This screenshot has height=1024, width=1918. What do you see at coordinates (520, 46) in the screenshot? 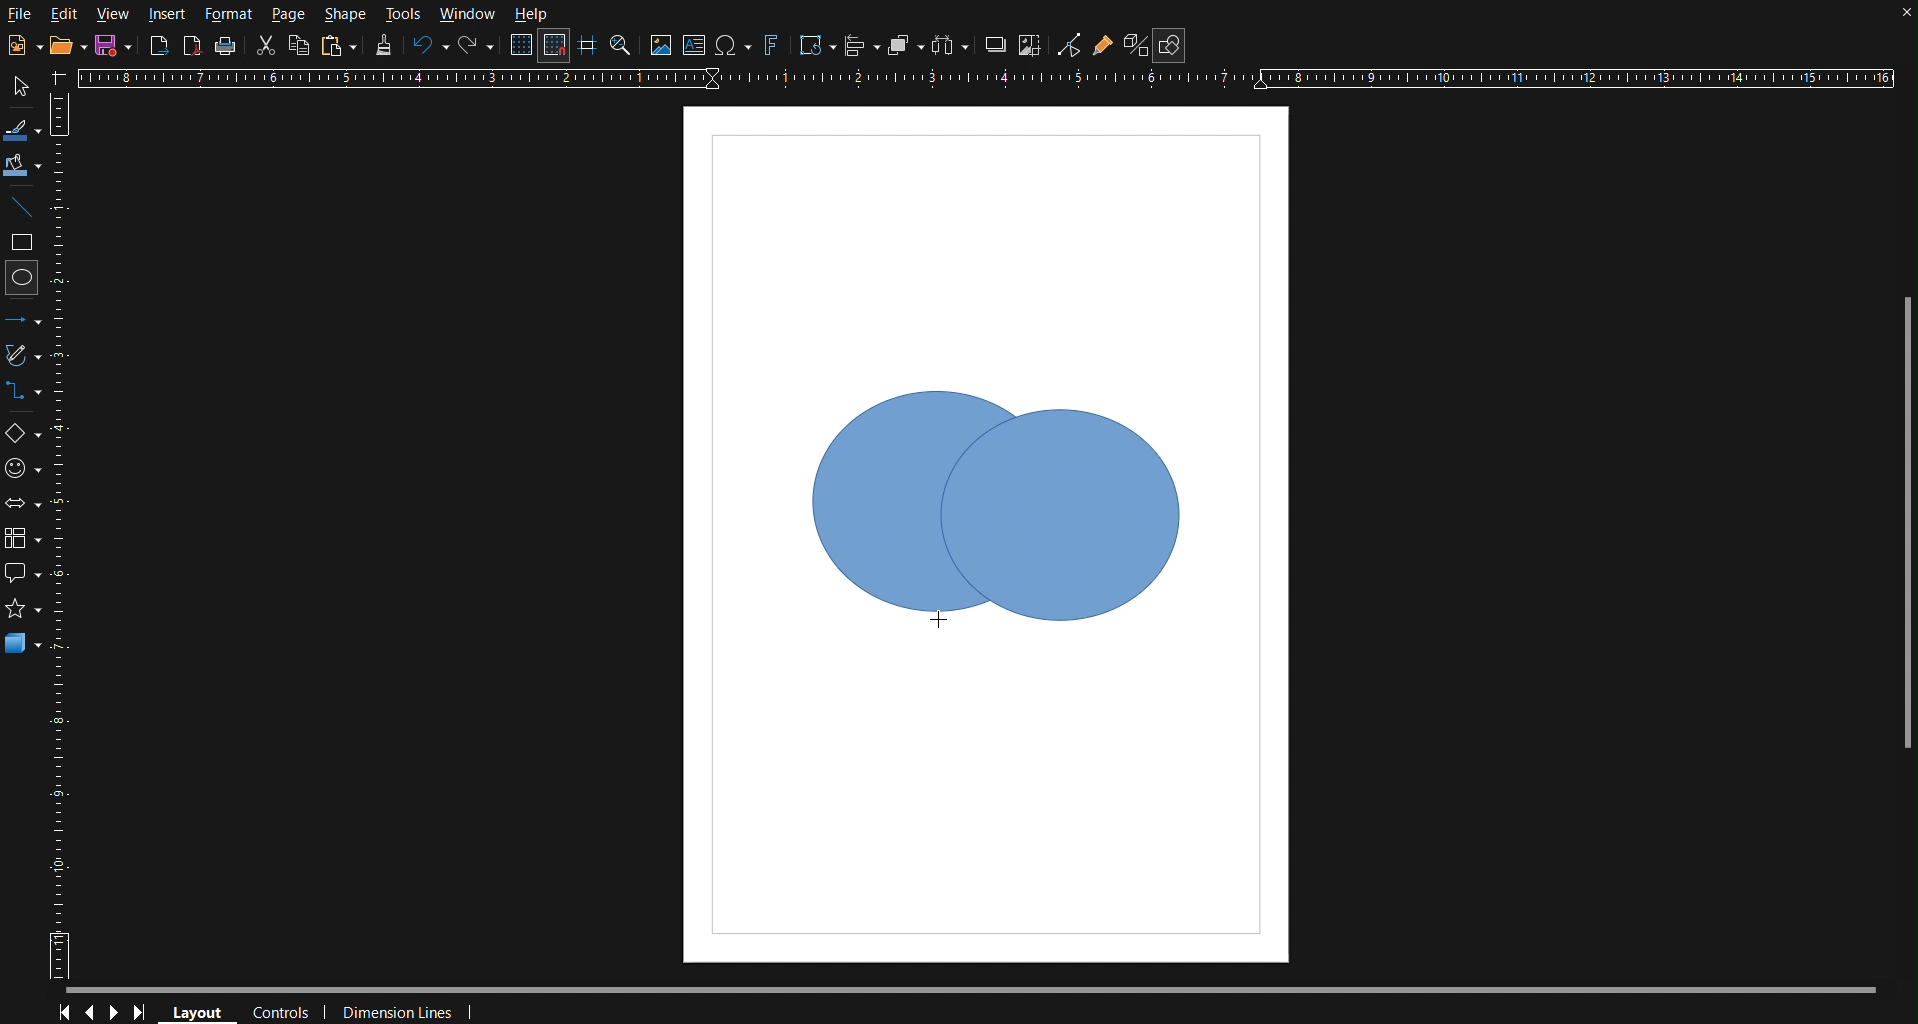
I see `Display Grid` at bounding box center [520, 46].